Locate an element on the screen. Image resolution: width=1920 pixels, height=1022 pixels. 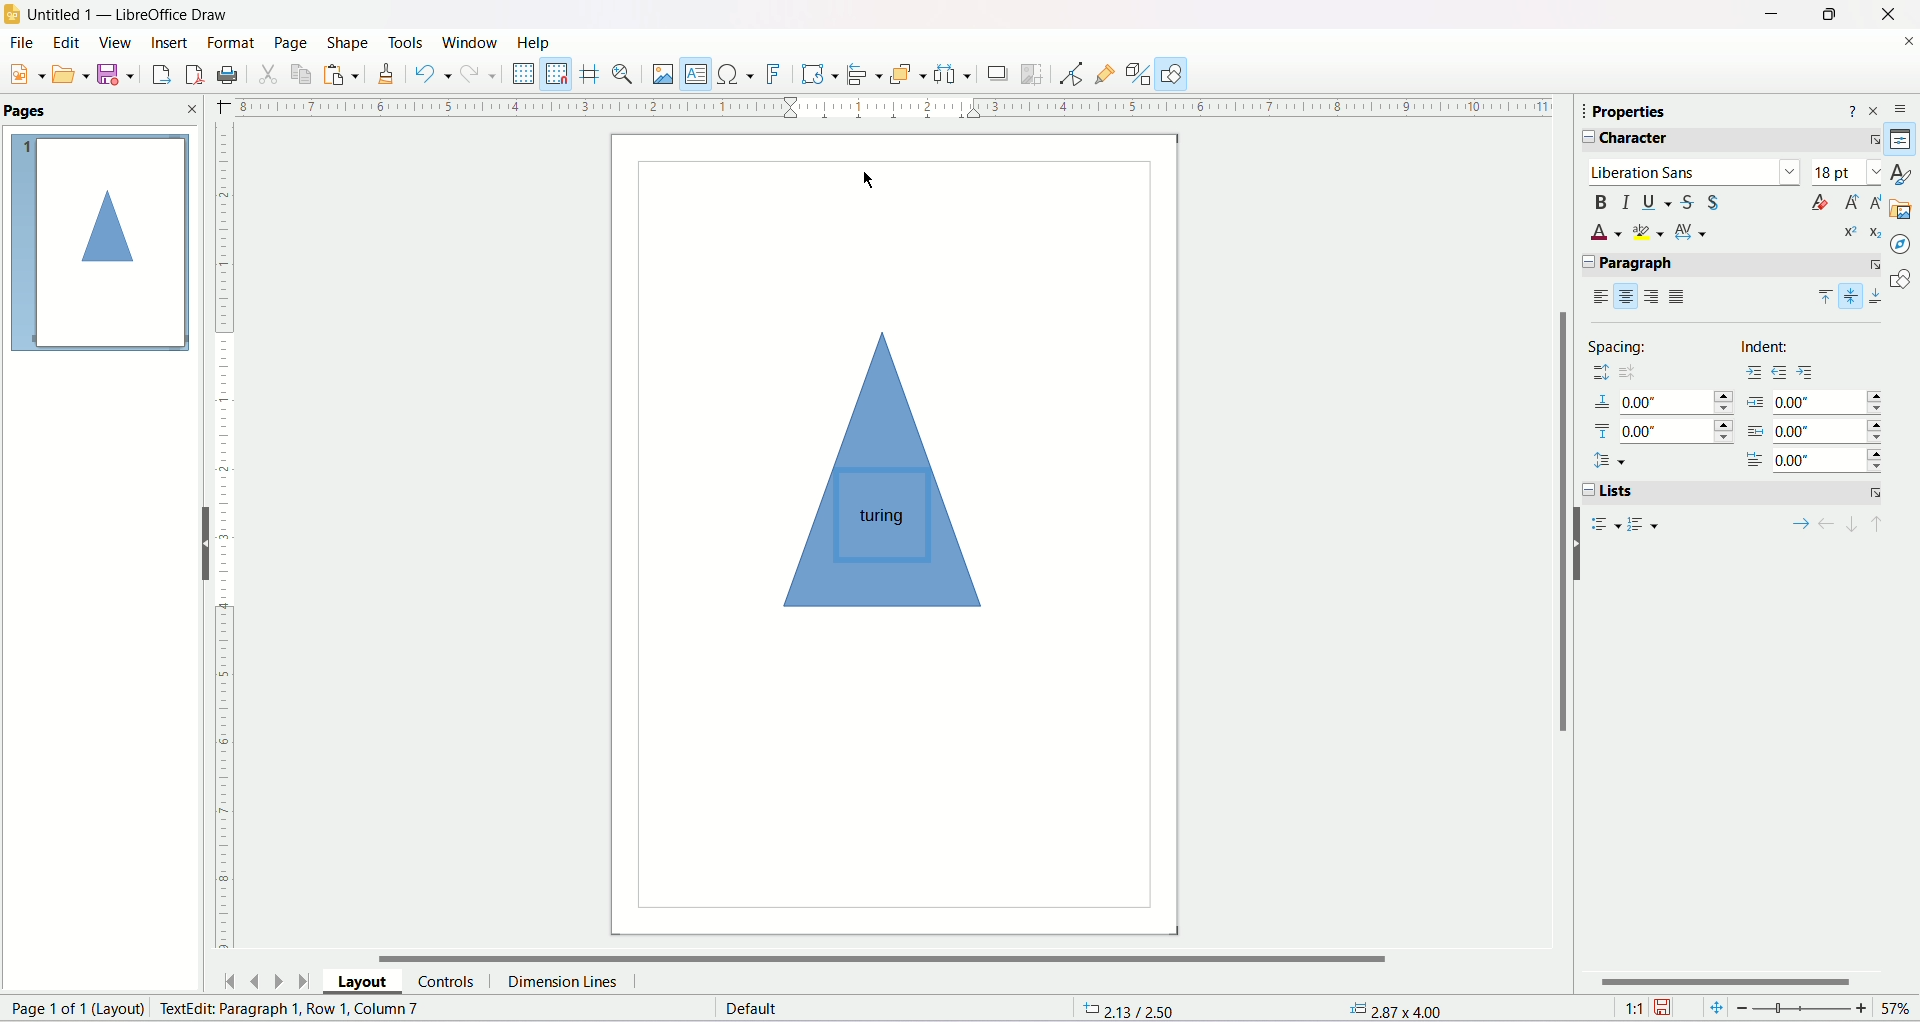
Layout is located at coordinates (362, 981).